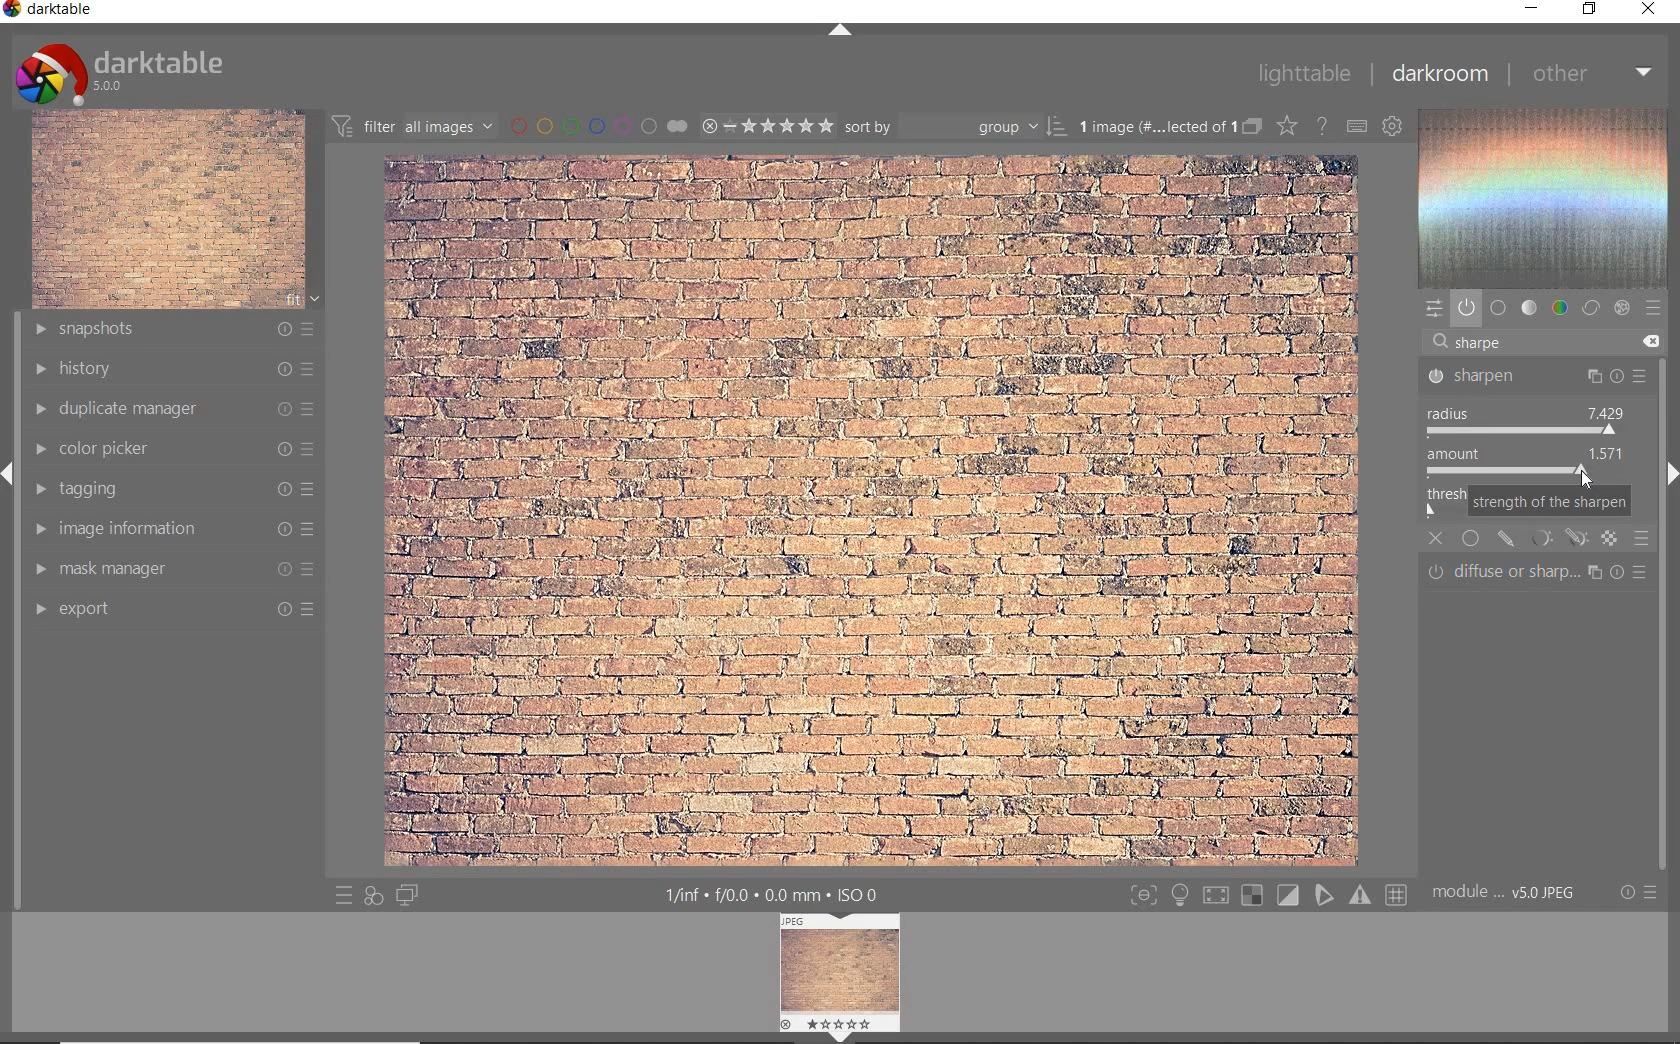  Describe the element at coordinates (173, 612) in the screenshot. I see `export` at that location.